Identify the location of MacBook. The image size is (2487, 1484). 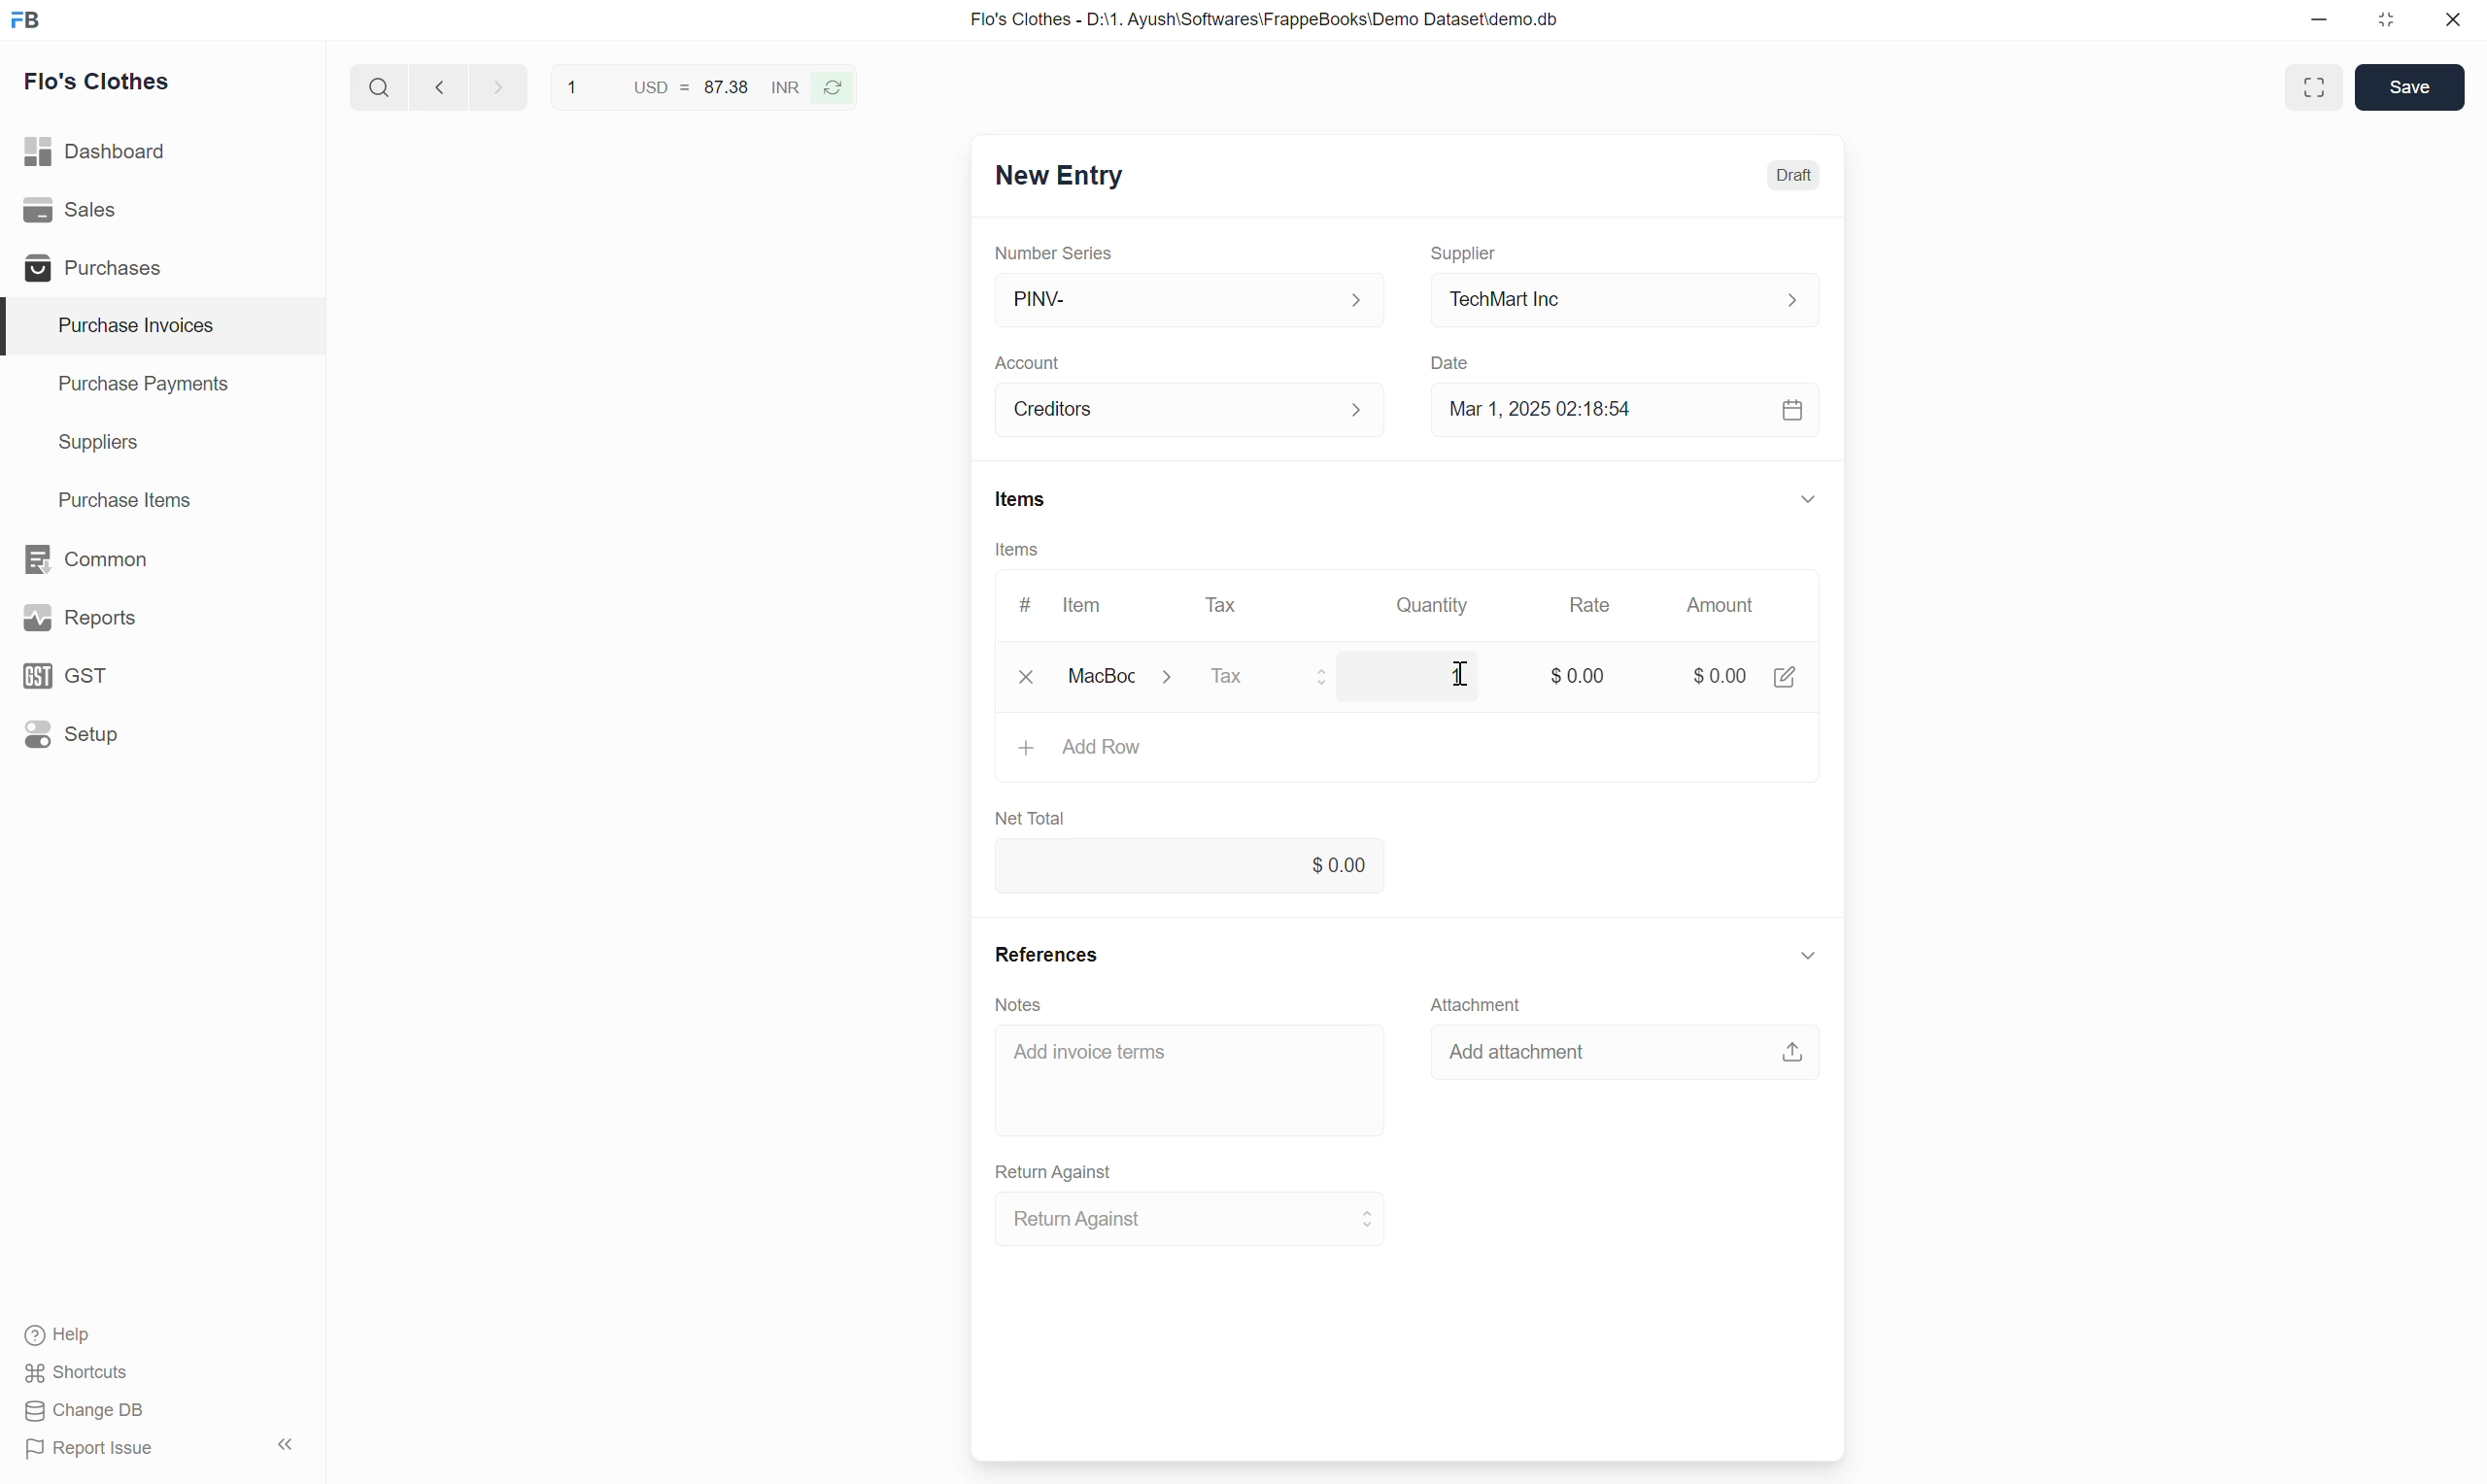
(1130, 677).